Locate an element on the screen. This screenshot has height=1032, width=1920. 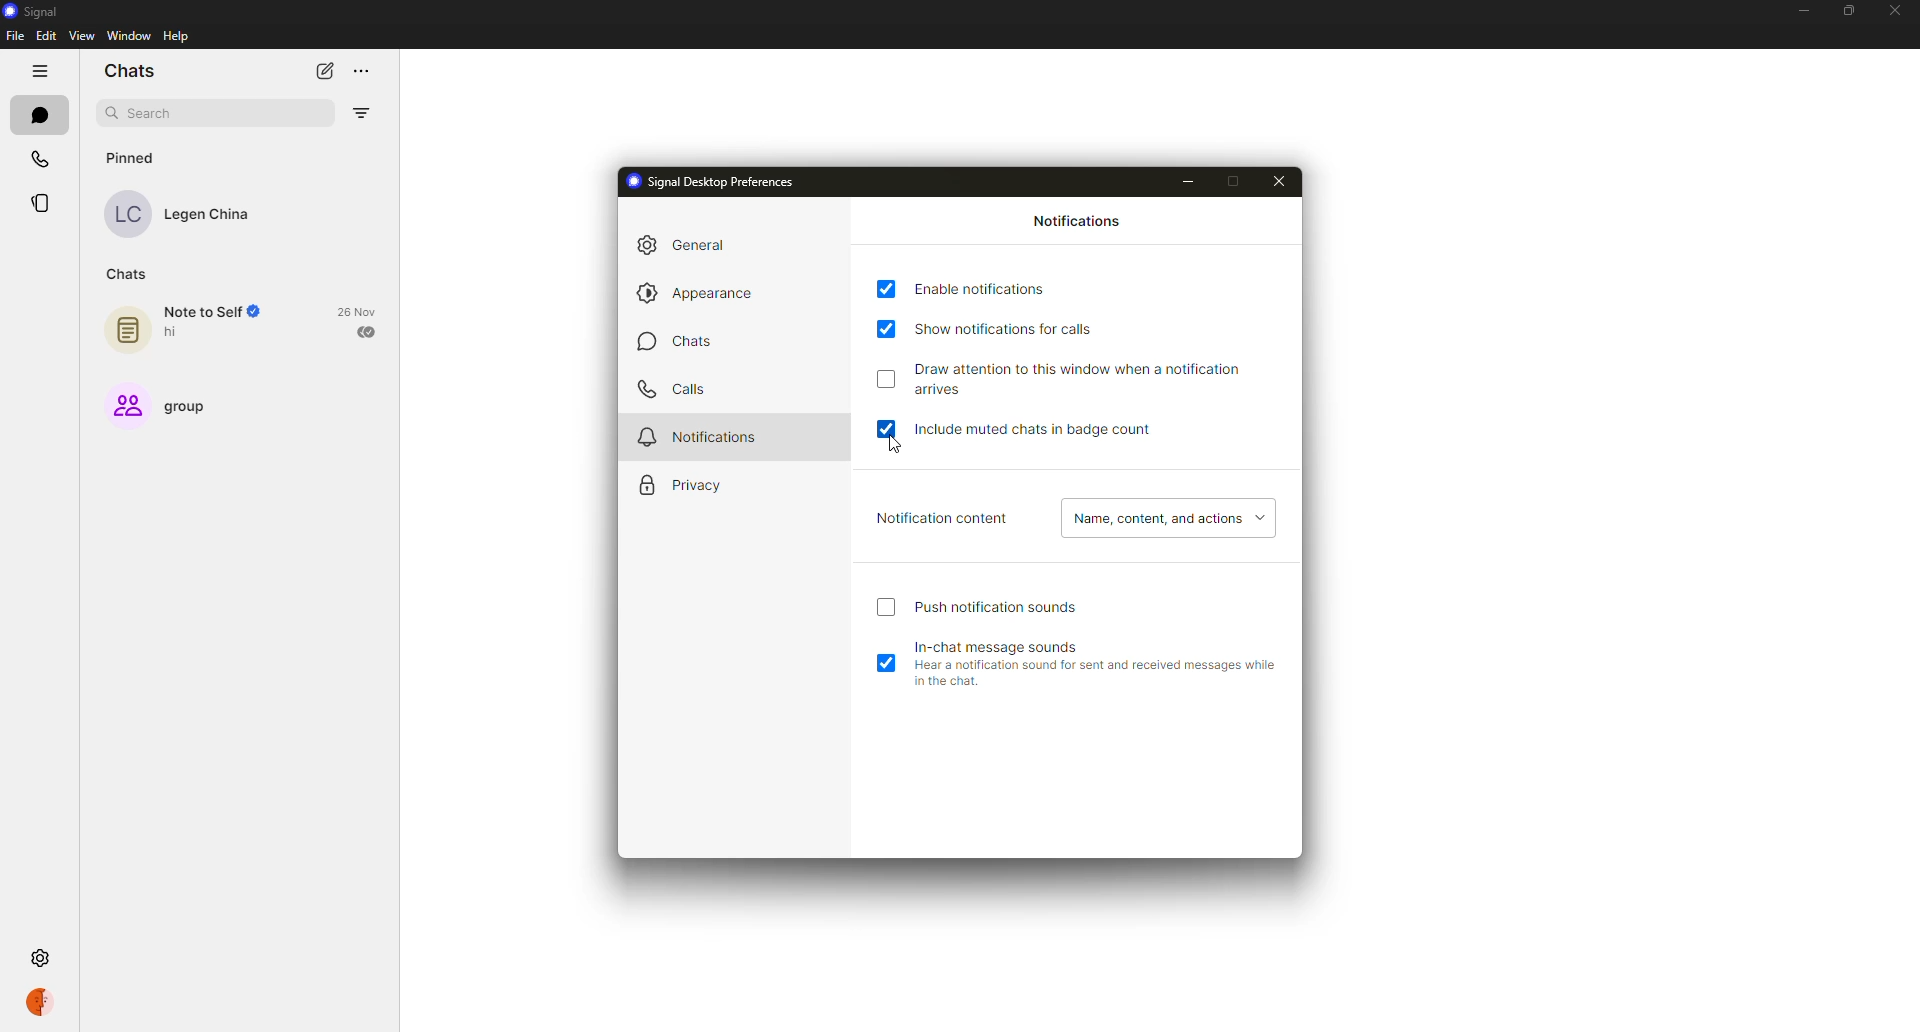
Hear a notification sound for sent and received messages in the chat. is located at coordinates (1101, 676).